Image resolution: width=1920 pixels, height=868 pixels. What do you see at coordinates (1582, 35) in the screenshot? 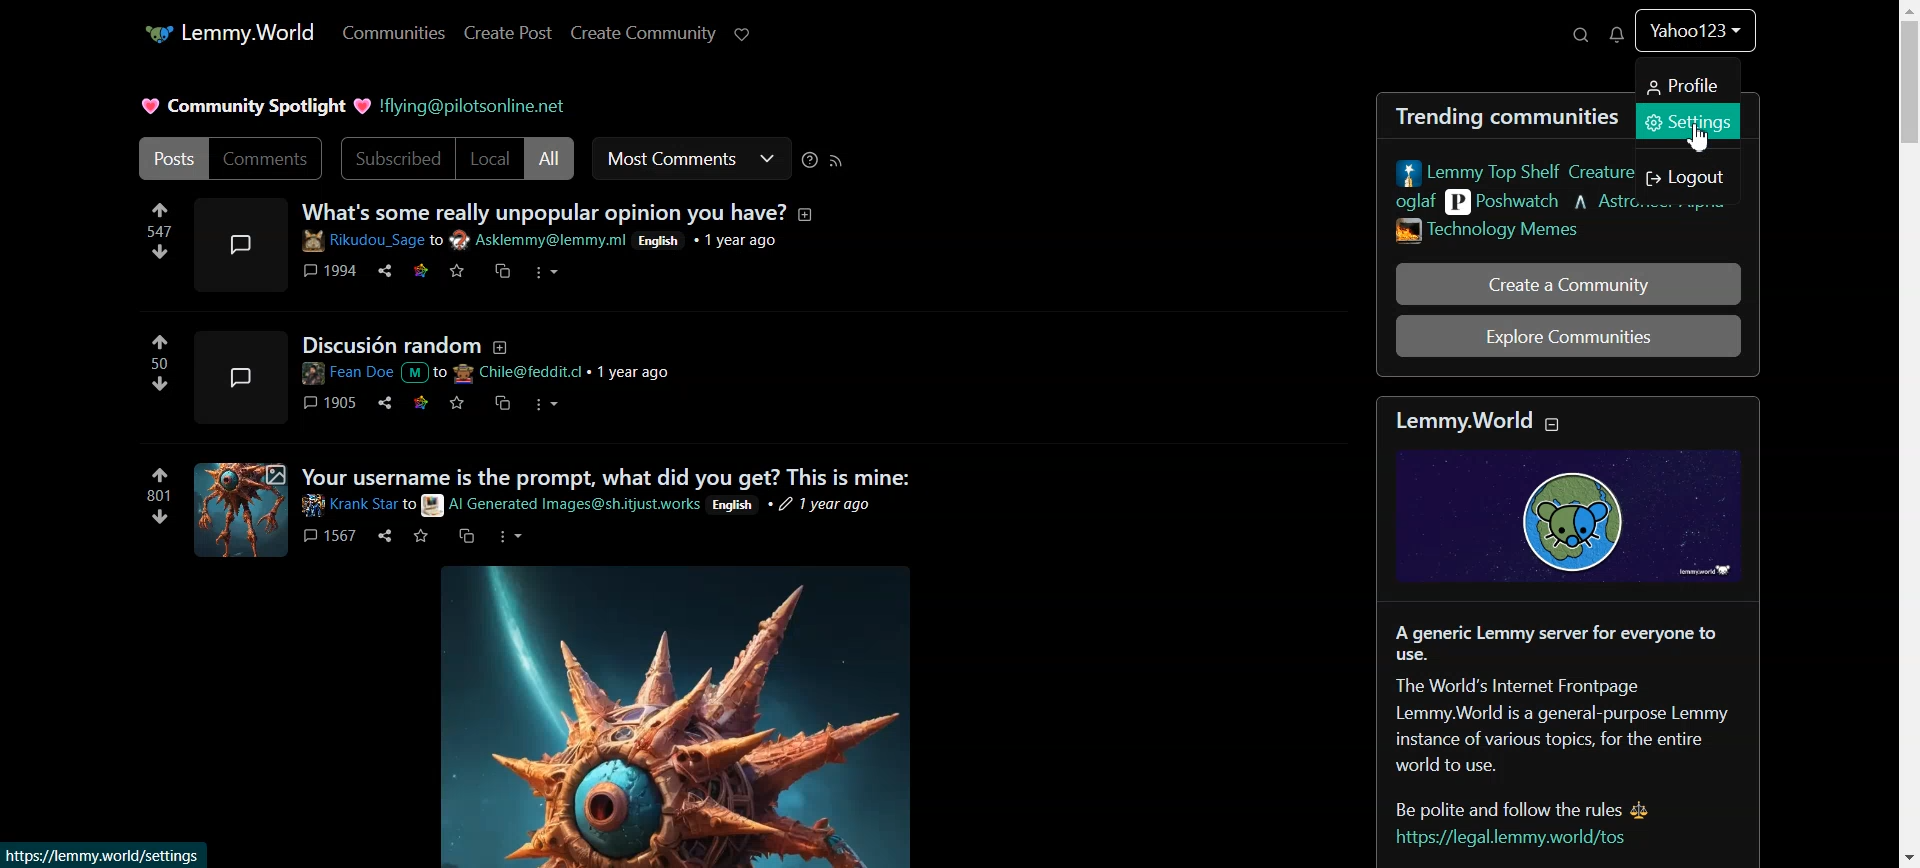
I see `Search` at bounding box center [1582, 35].